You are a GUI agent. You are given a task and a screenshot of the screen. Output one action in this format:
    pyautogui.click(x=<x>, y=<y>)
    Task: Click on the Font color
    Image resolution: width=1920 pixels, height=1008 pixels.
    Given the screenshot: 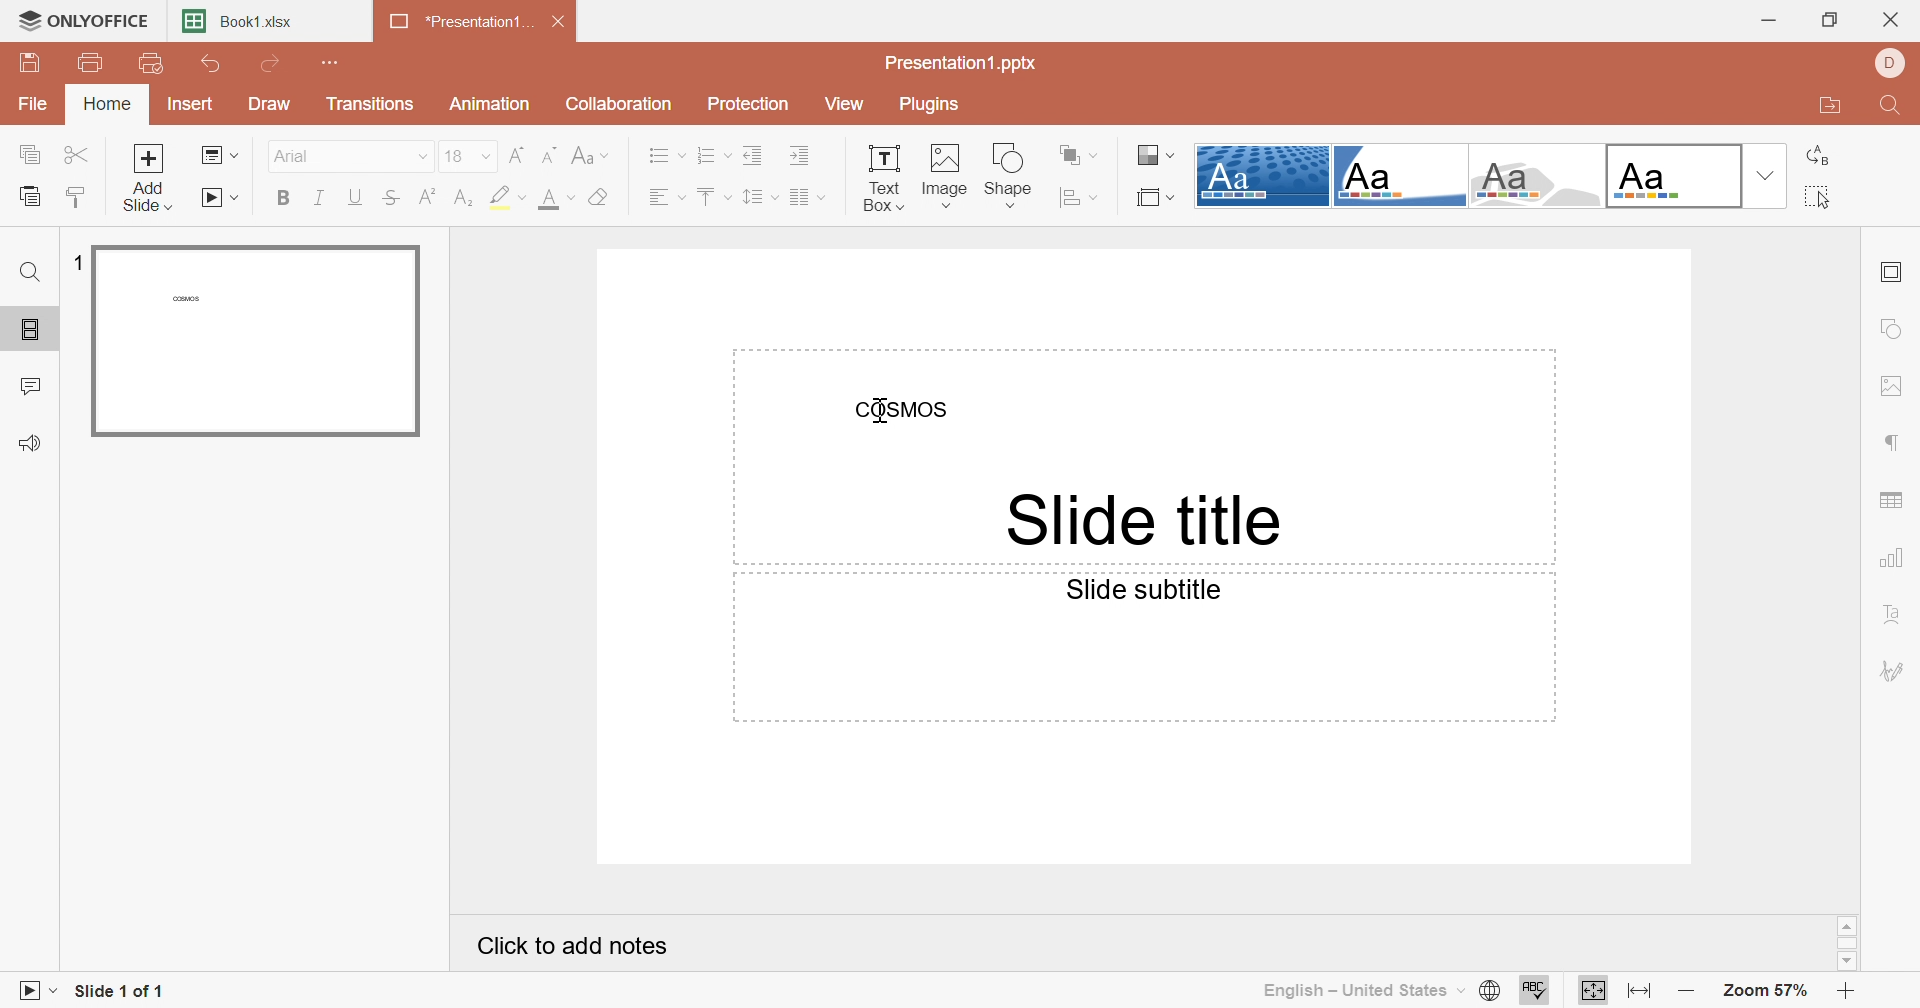 What is the action you would take?
    pyautogui.click(x=556, y=201)
    